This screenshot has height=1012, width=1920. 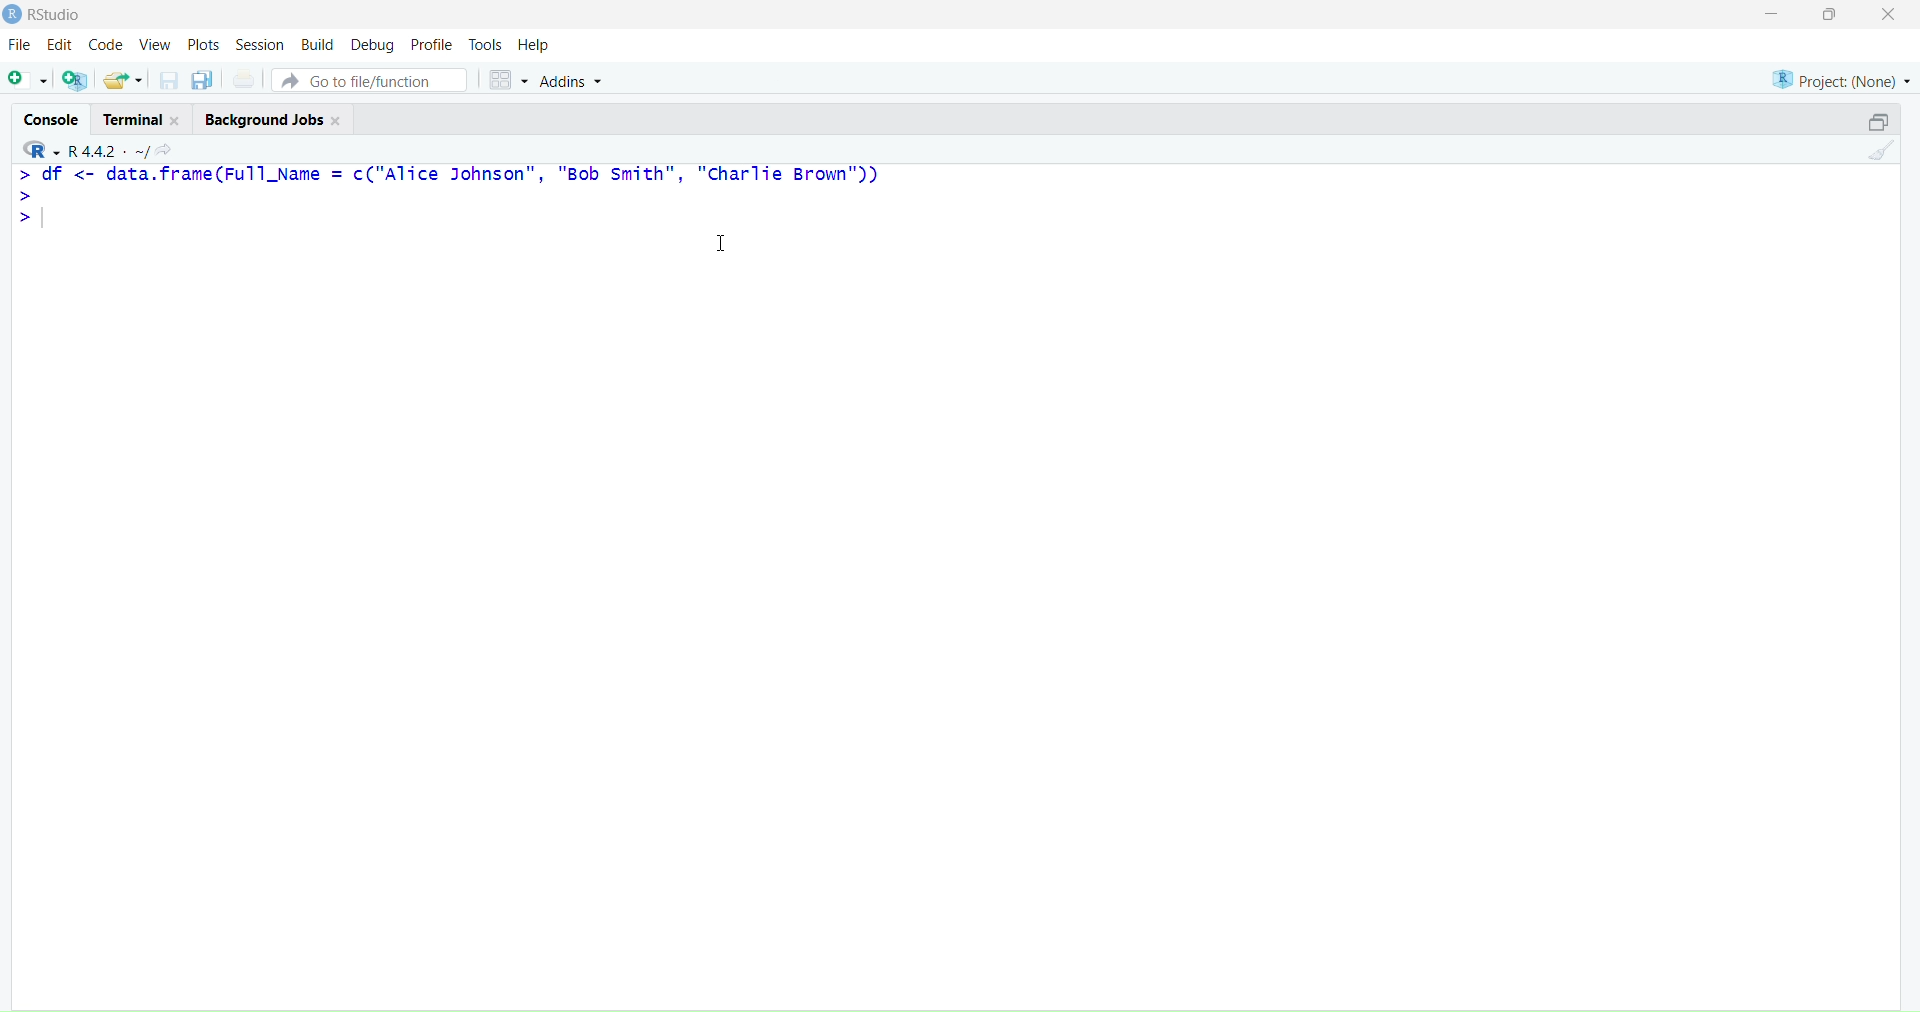 I want to click on Minimize, so click(x=1773, y=18).